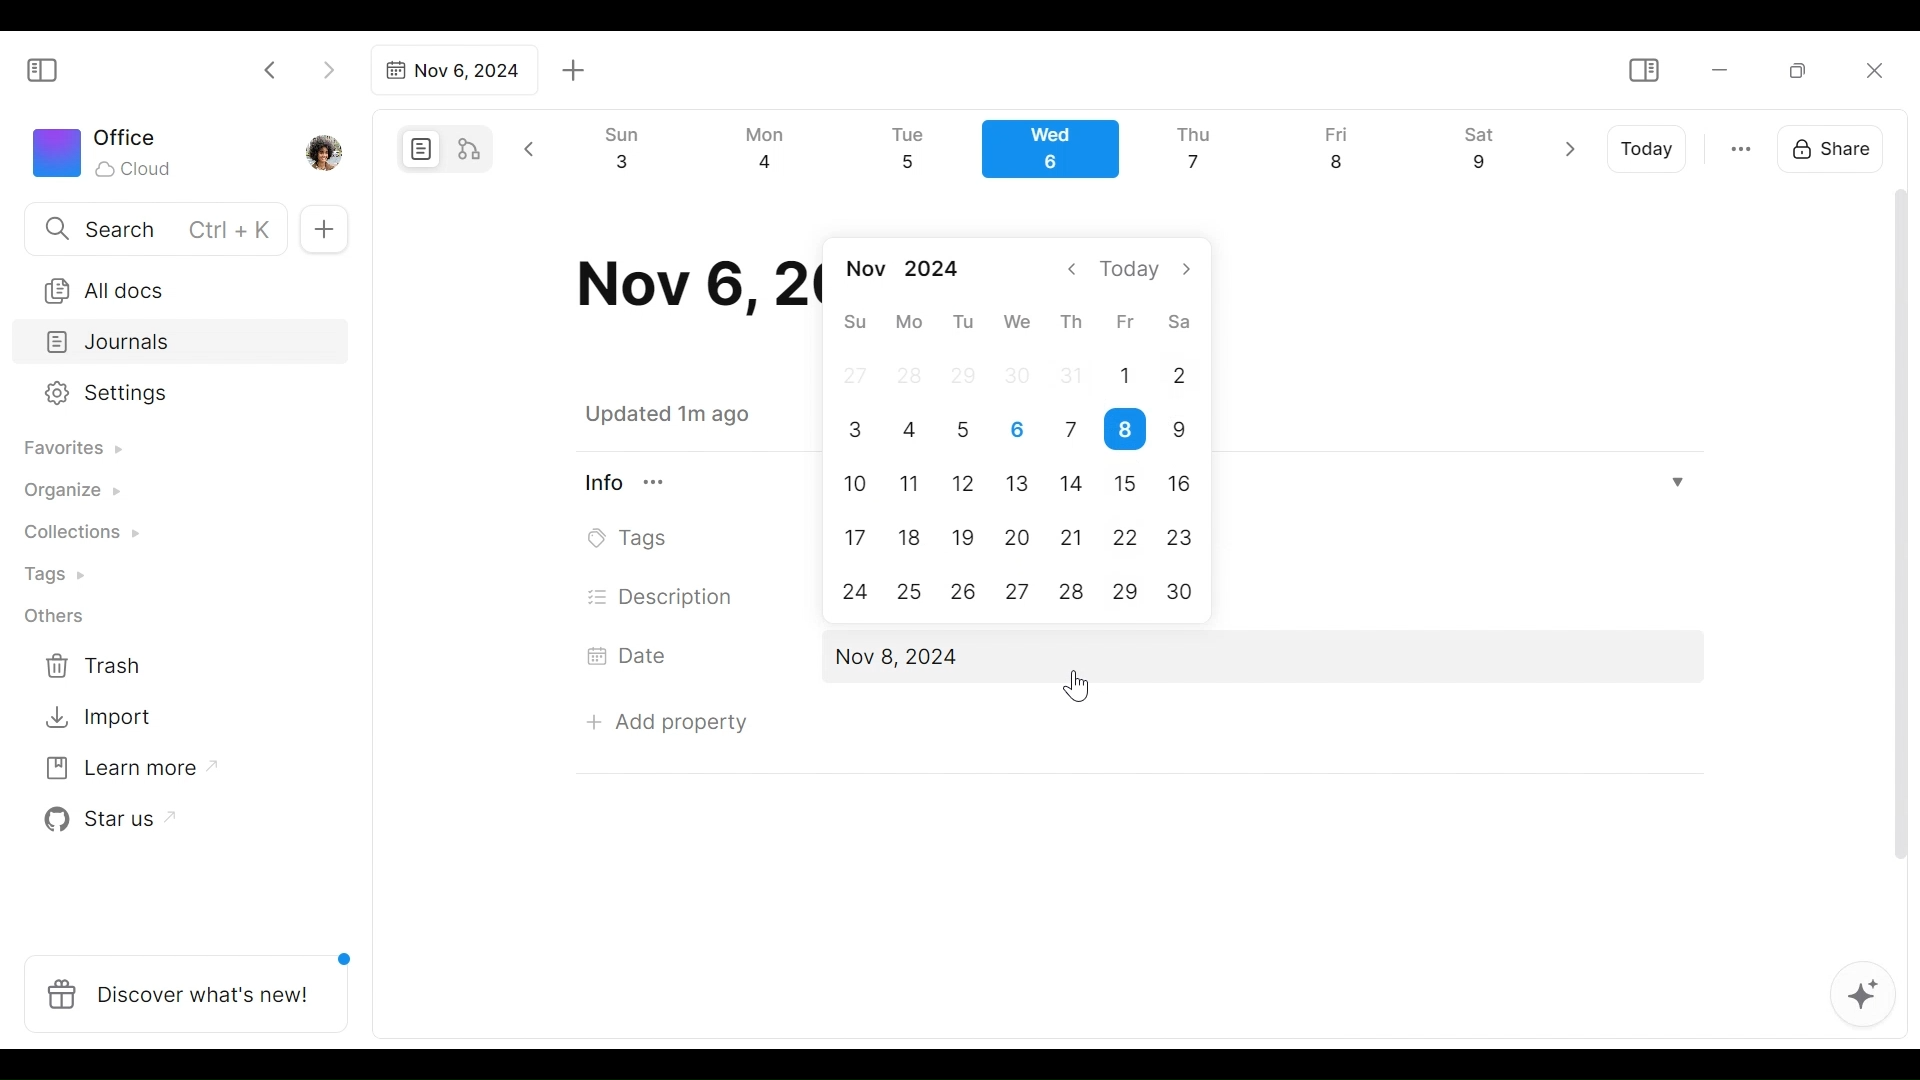  Describe the element at coordinates (153, 228) in the screenshot. I see `Search` at that location.